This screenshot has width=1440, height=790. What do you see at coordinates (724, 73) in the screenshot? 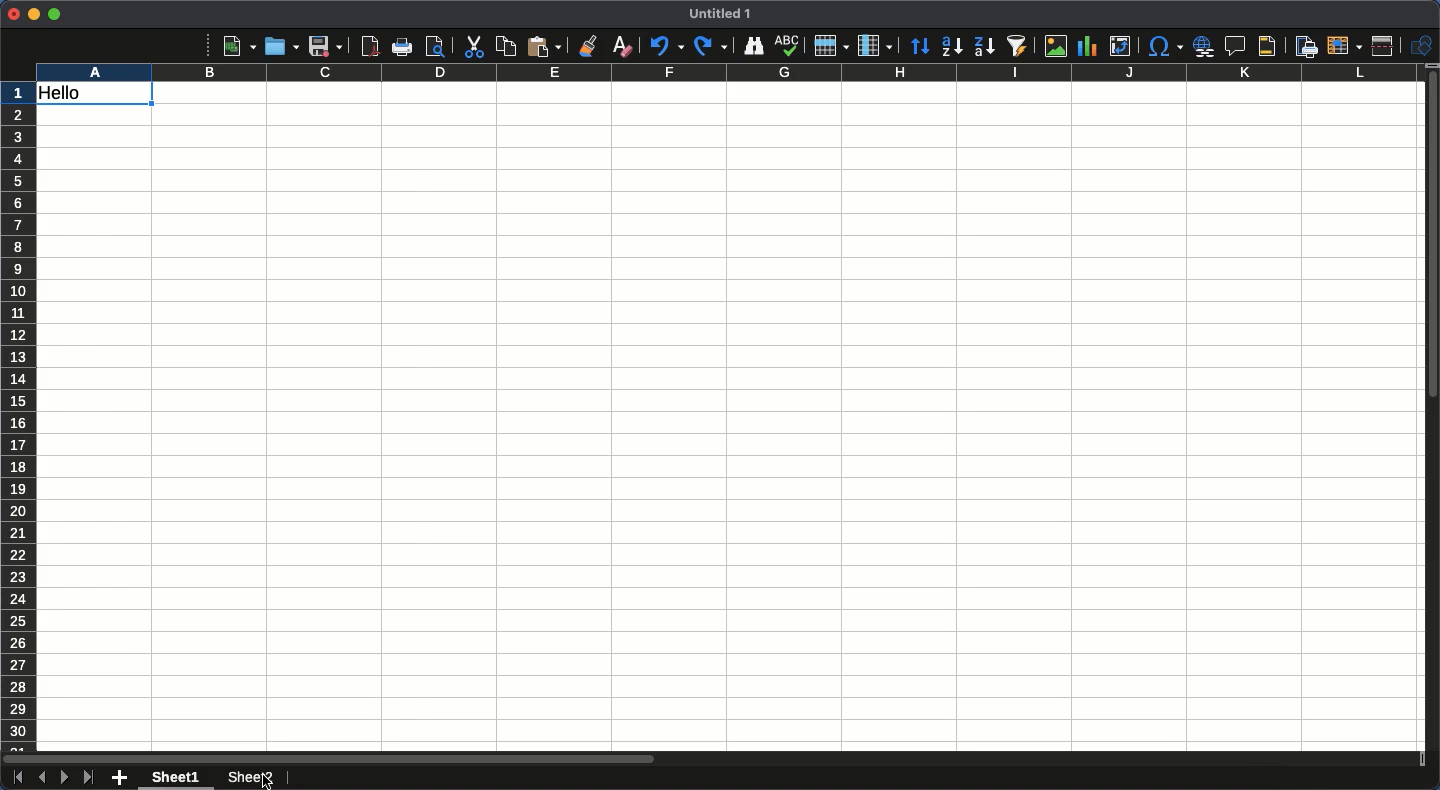
I see `Columns` at bounding box center [724, 73].